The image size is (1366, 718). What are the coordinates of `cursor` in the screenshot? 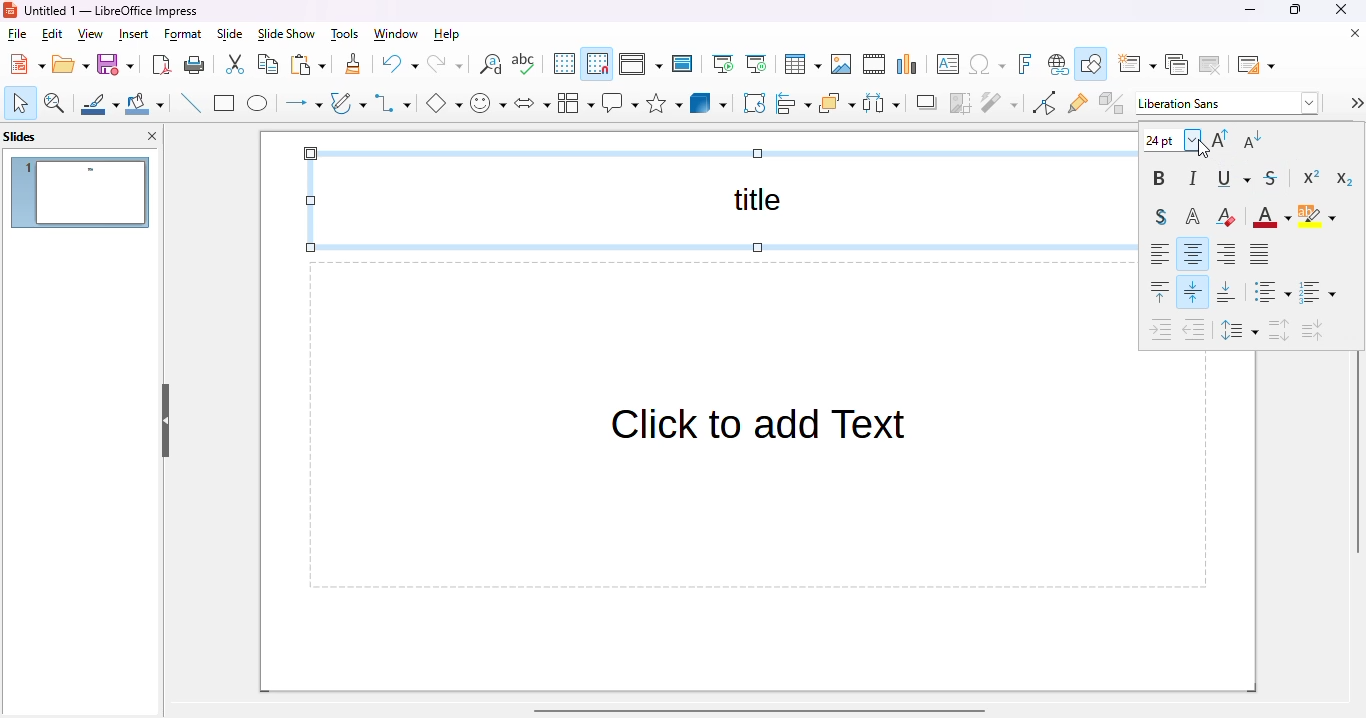 It's located at (1202, 151).